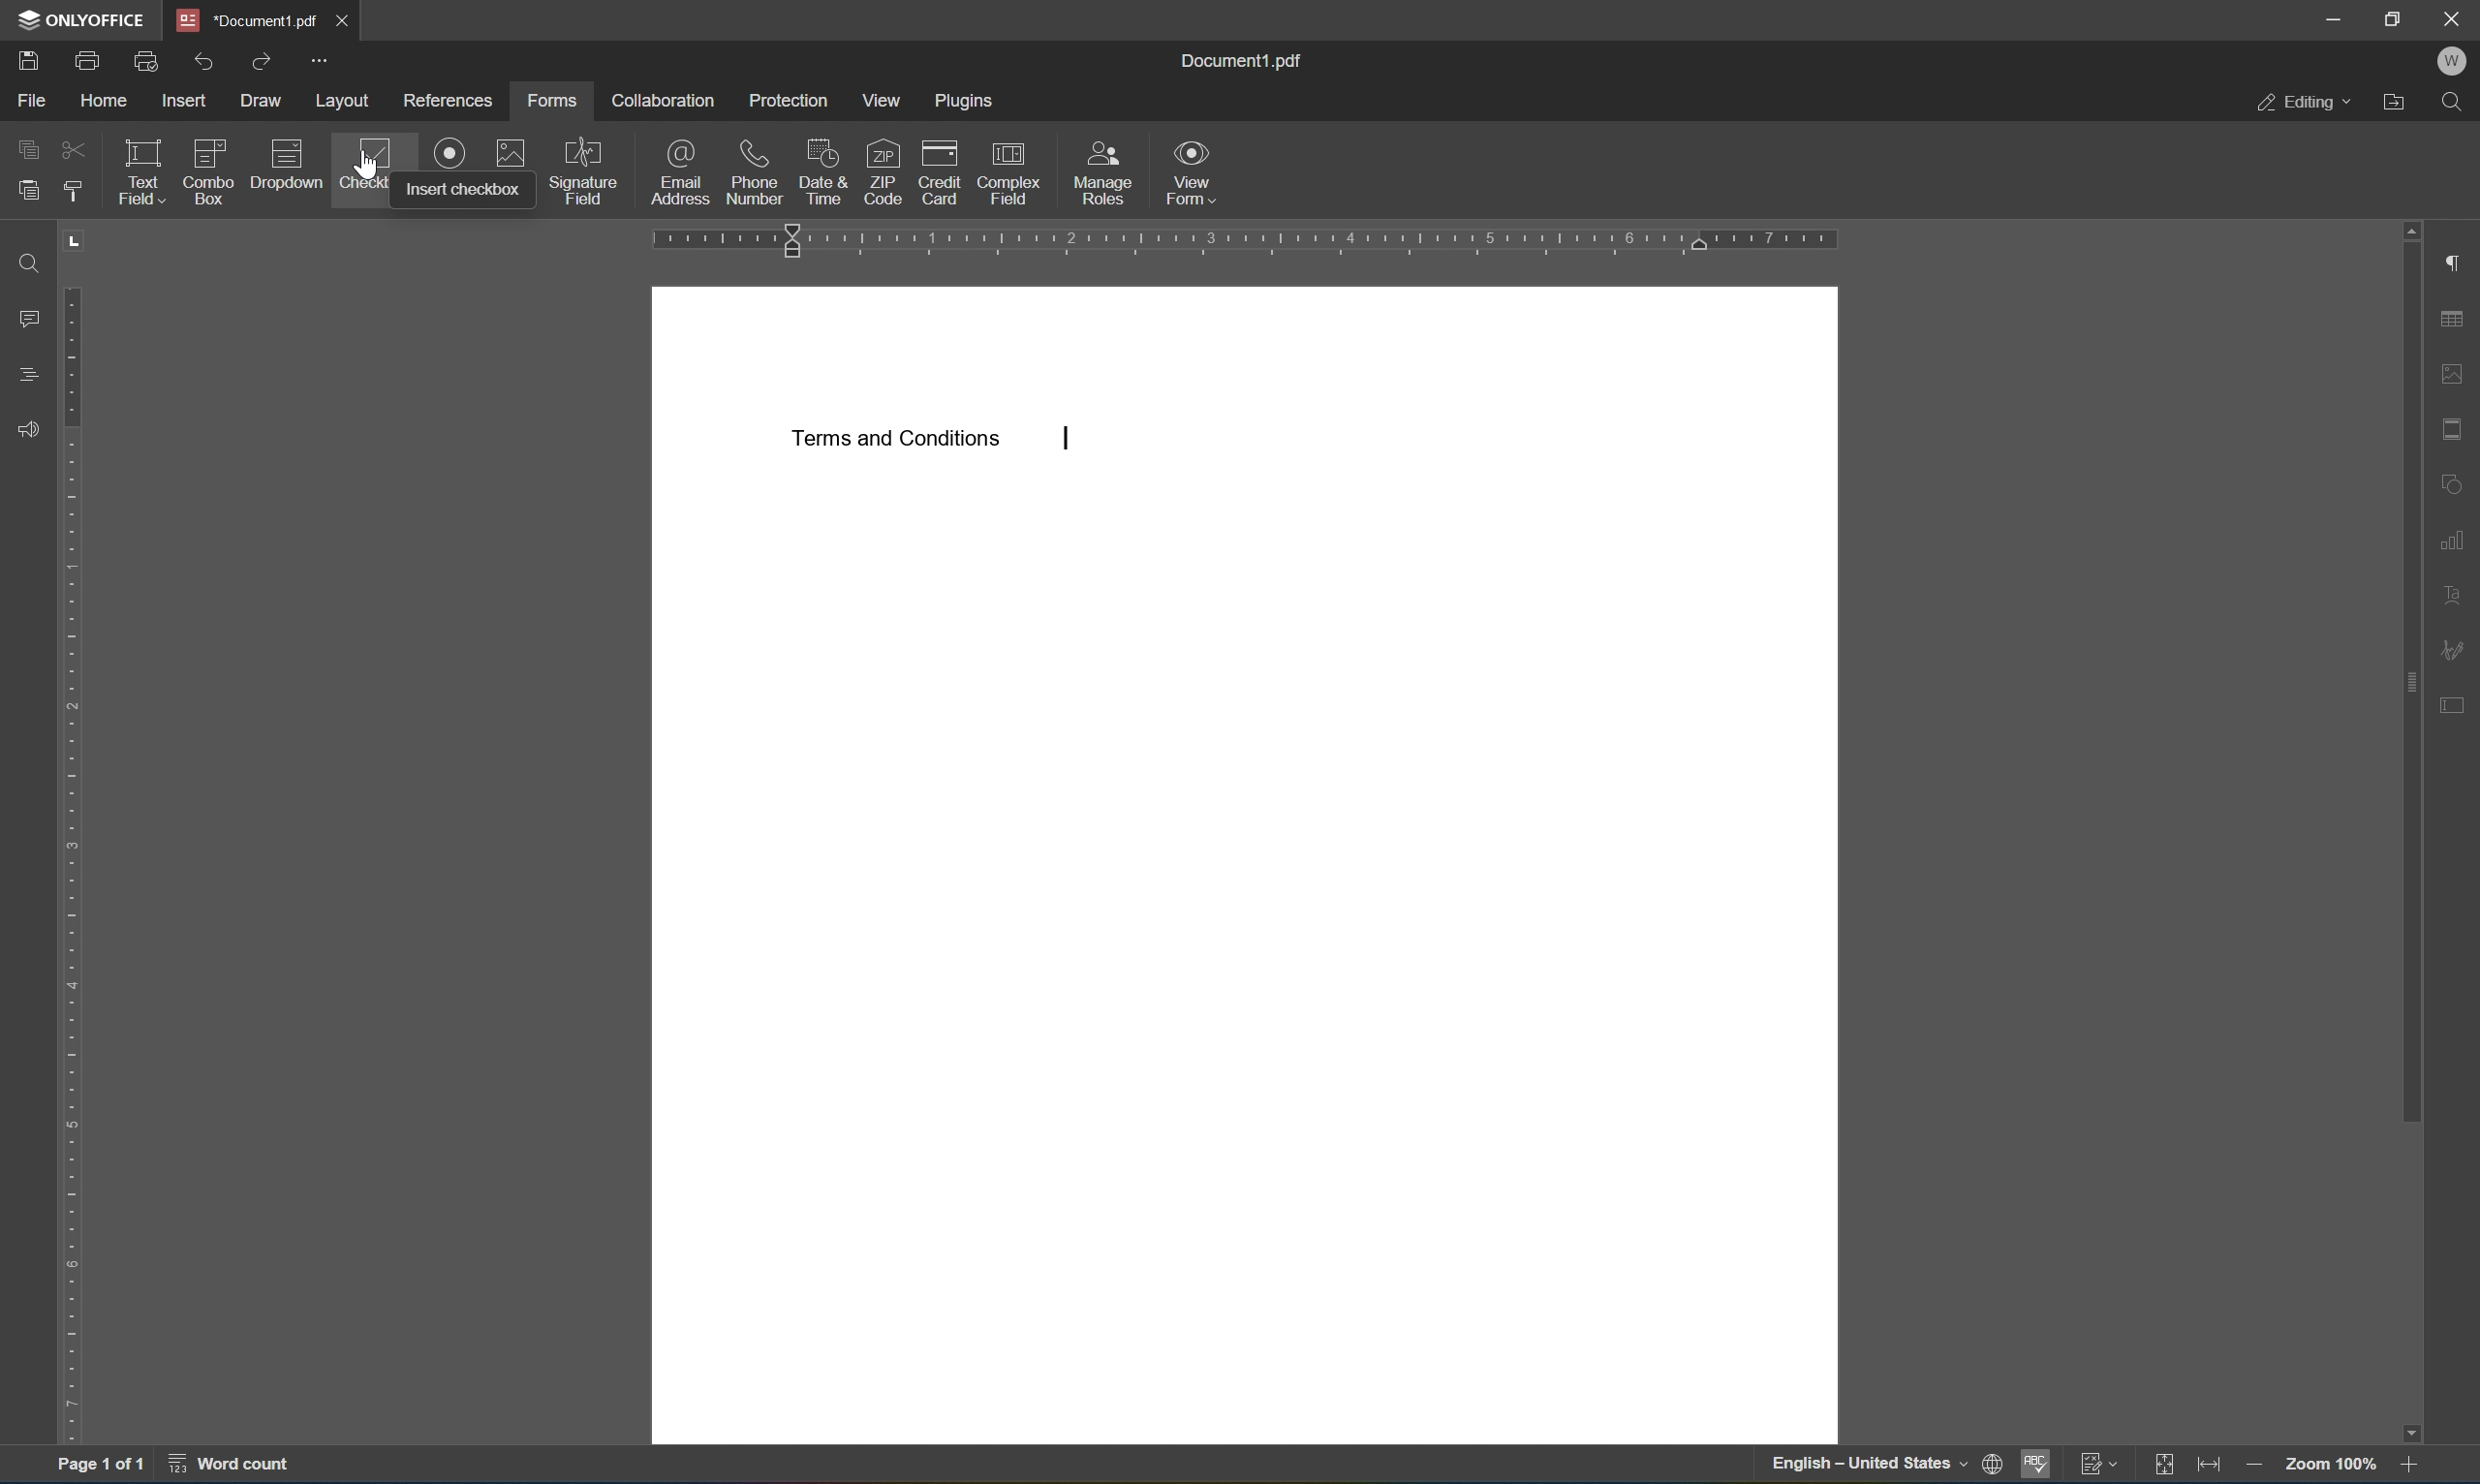 The width and height of the screenshot is (2480, 1484). Describe the element at coordinates (75, 194) in the screenshot. I see `copy style` at that location.